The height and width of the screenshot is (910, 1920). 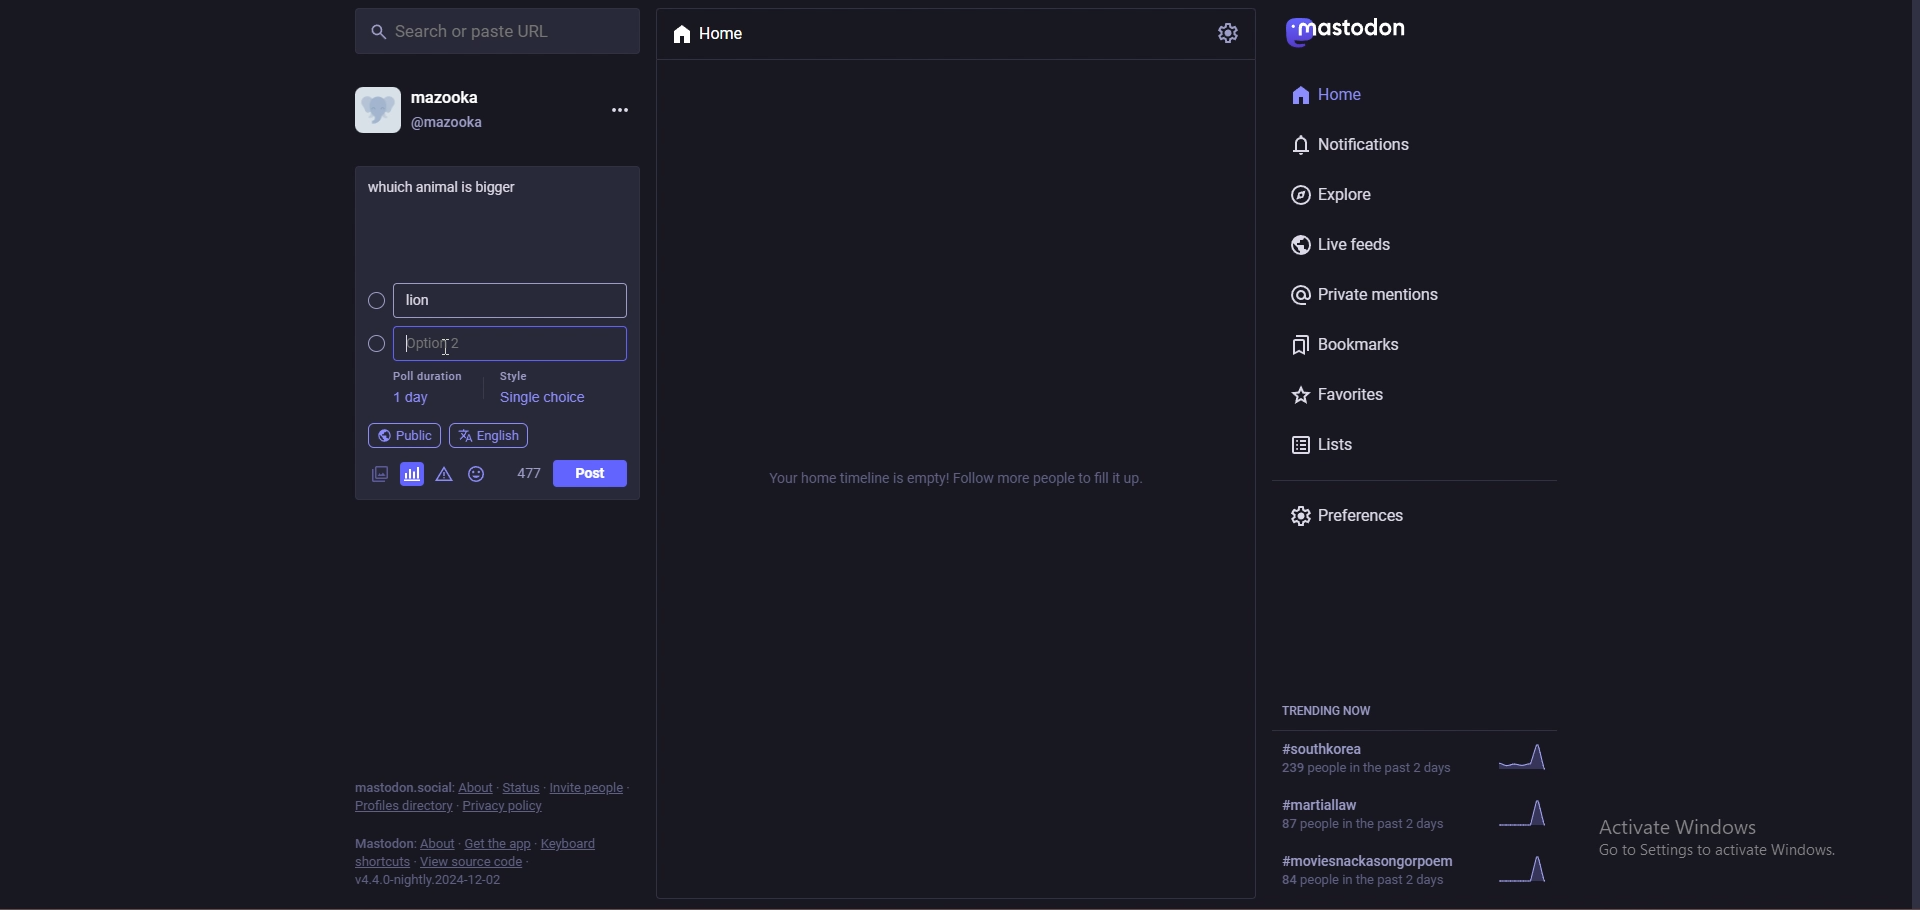 I want to click on trending now, so click(x=1343, y=711).